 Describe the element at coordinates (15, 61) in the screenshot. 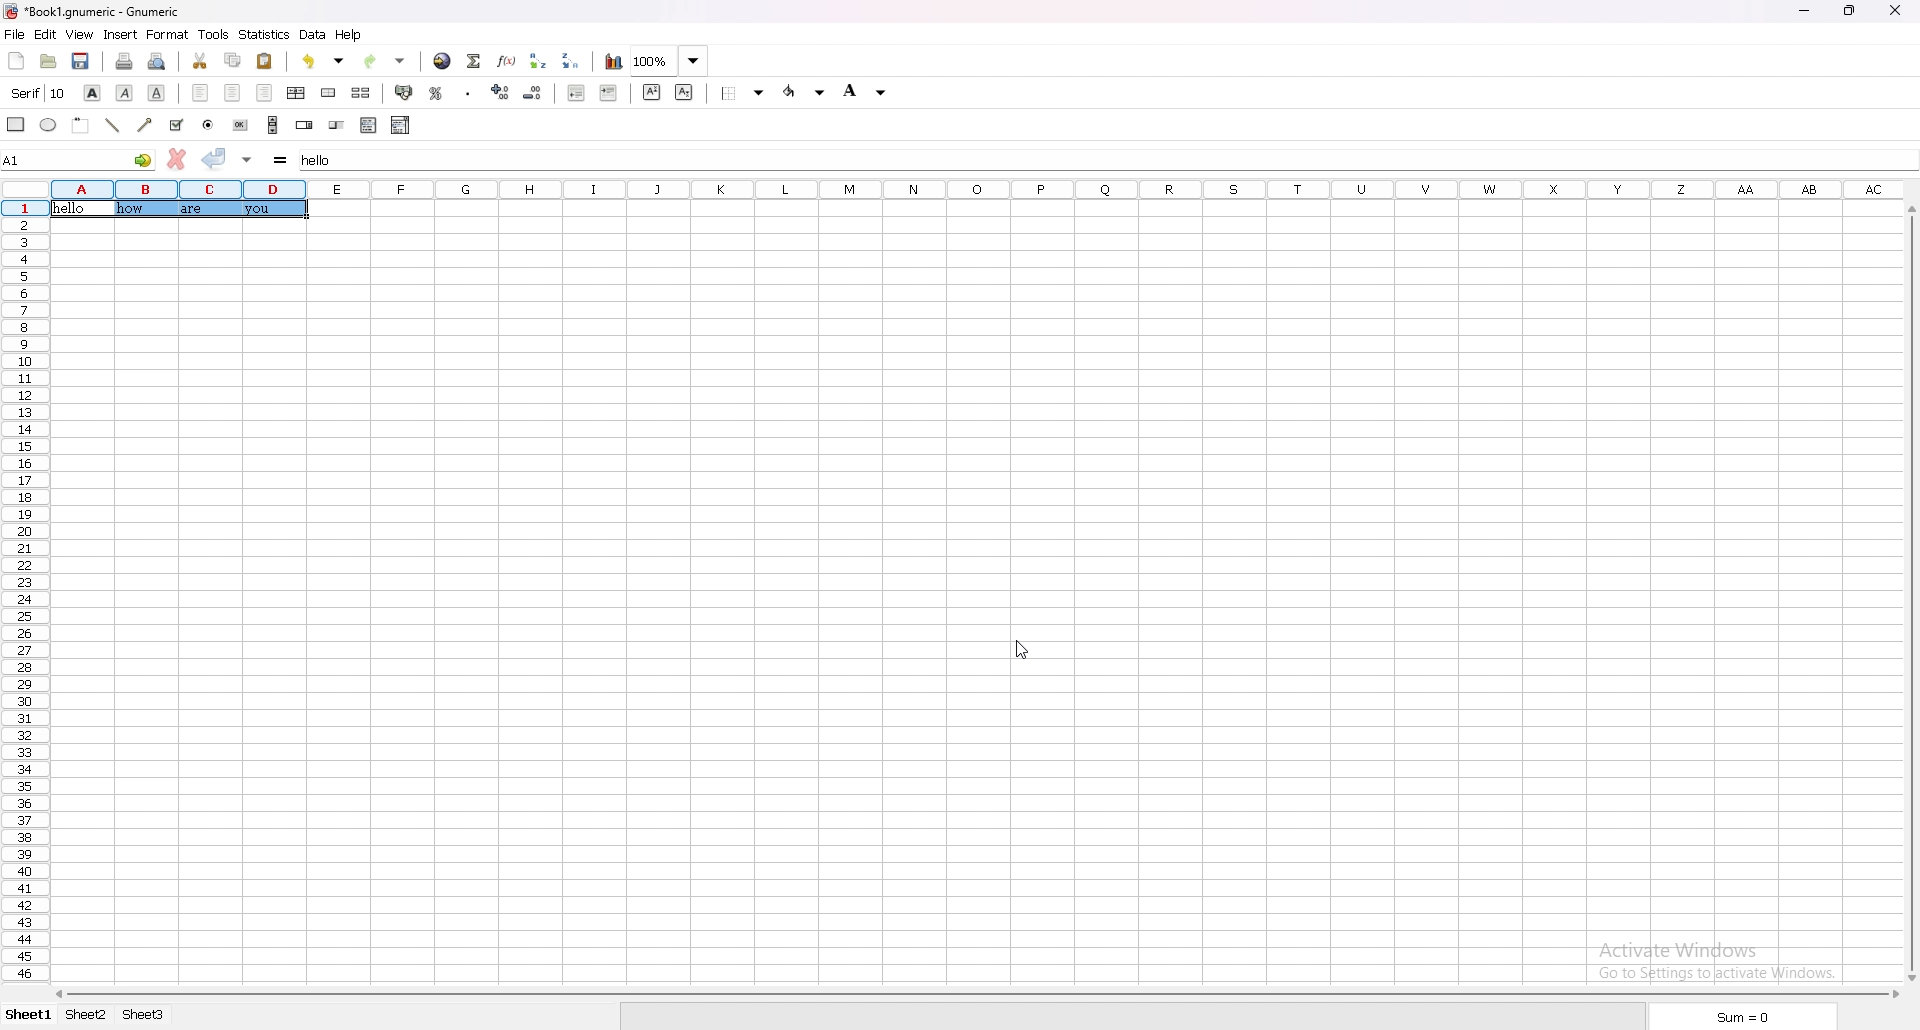

I see `new` at that location.